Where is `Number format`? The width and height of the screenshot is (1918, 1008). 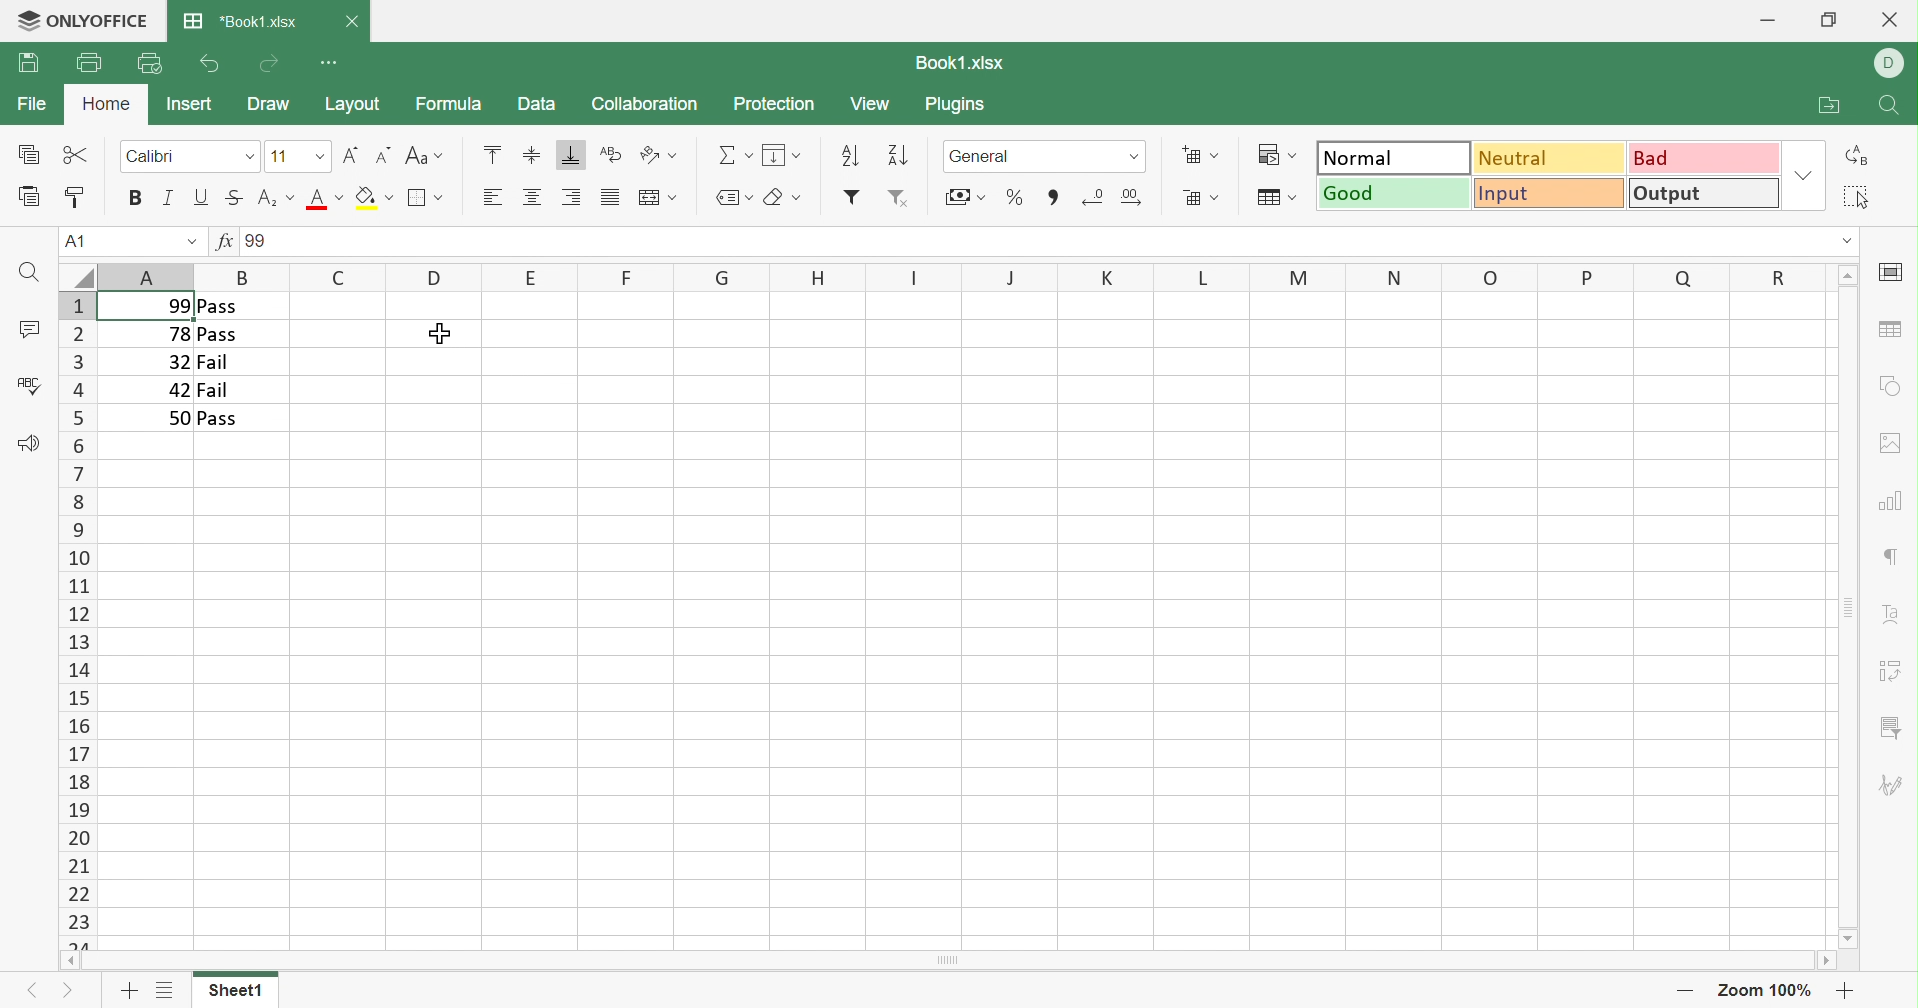
Number format is located at coordinates (1043, 156).